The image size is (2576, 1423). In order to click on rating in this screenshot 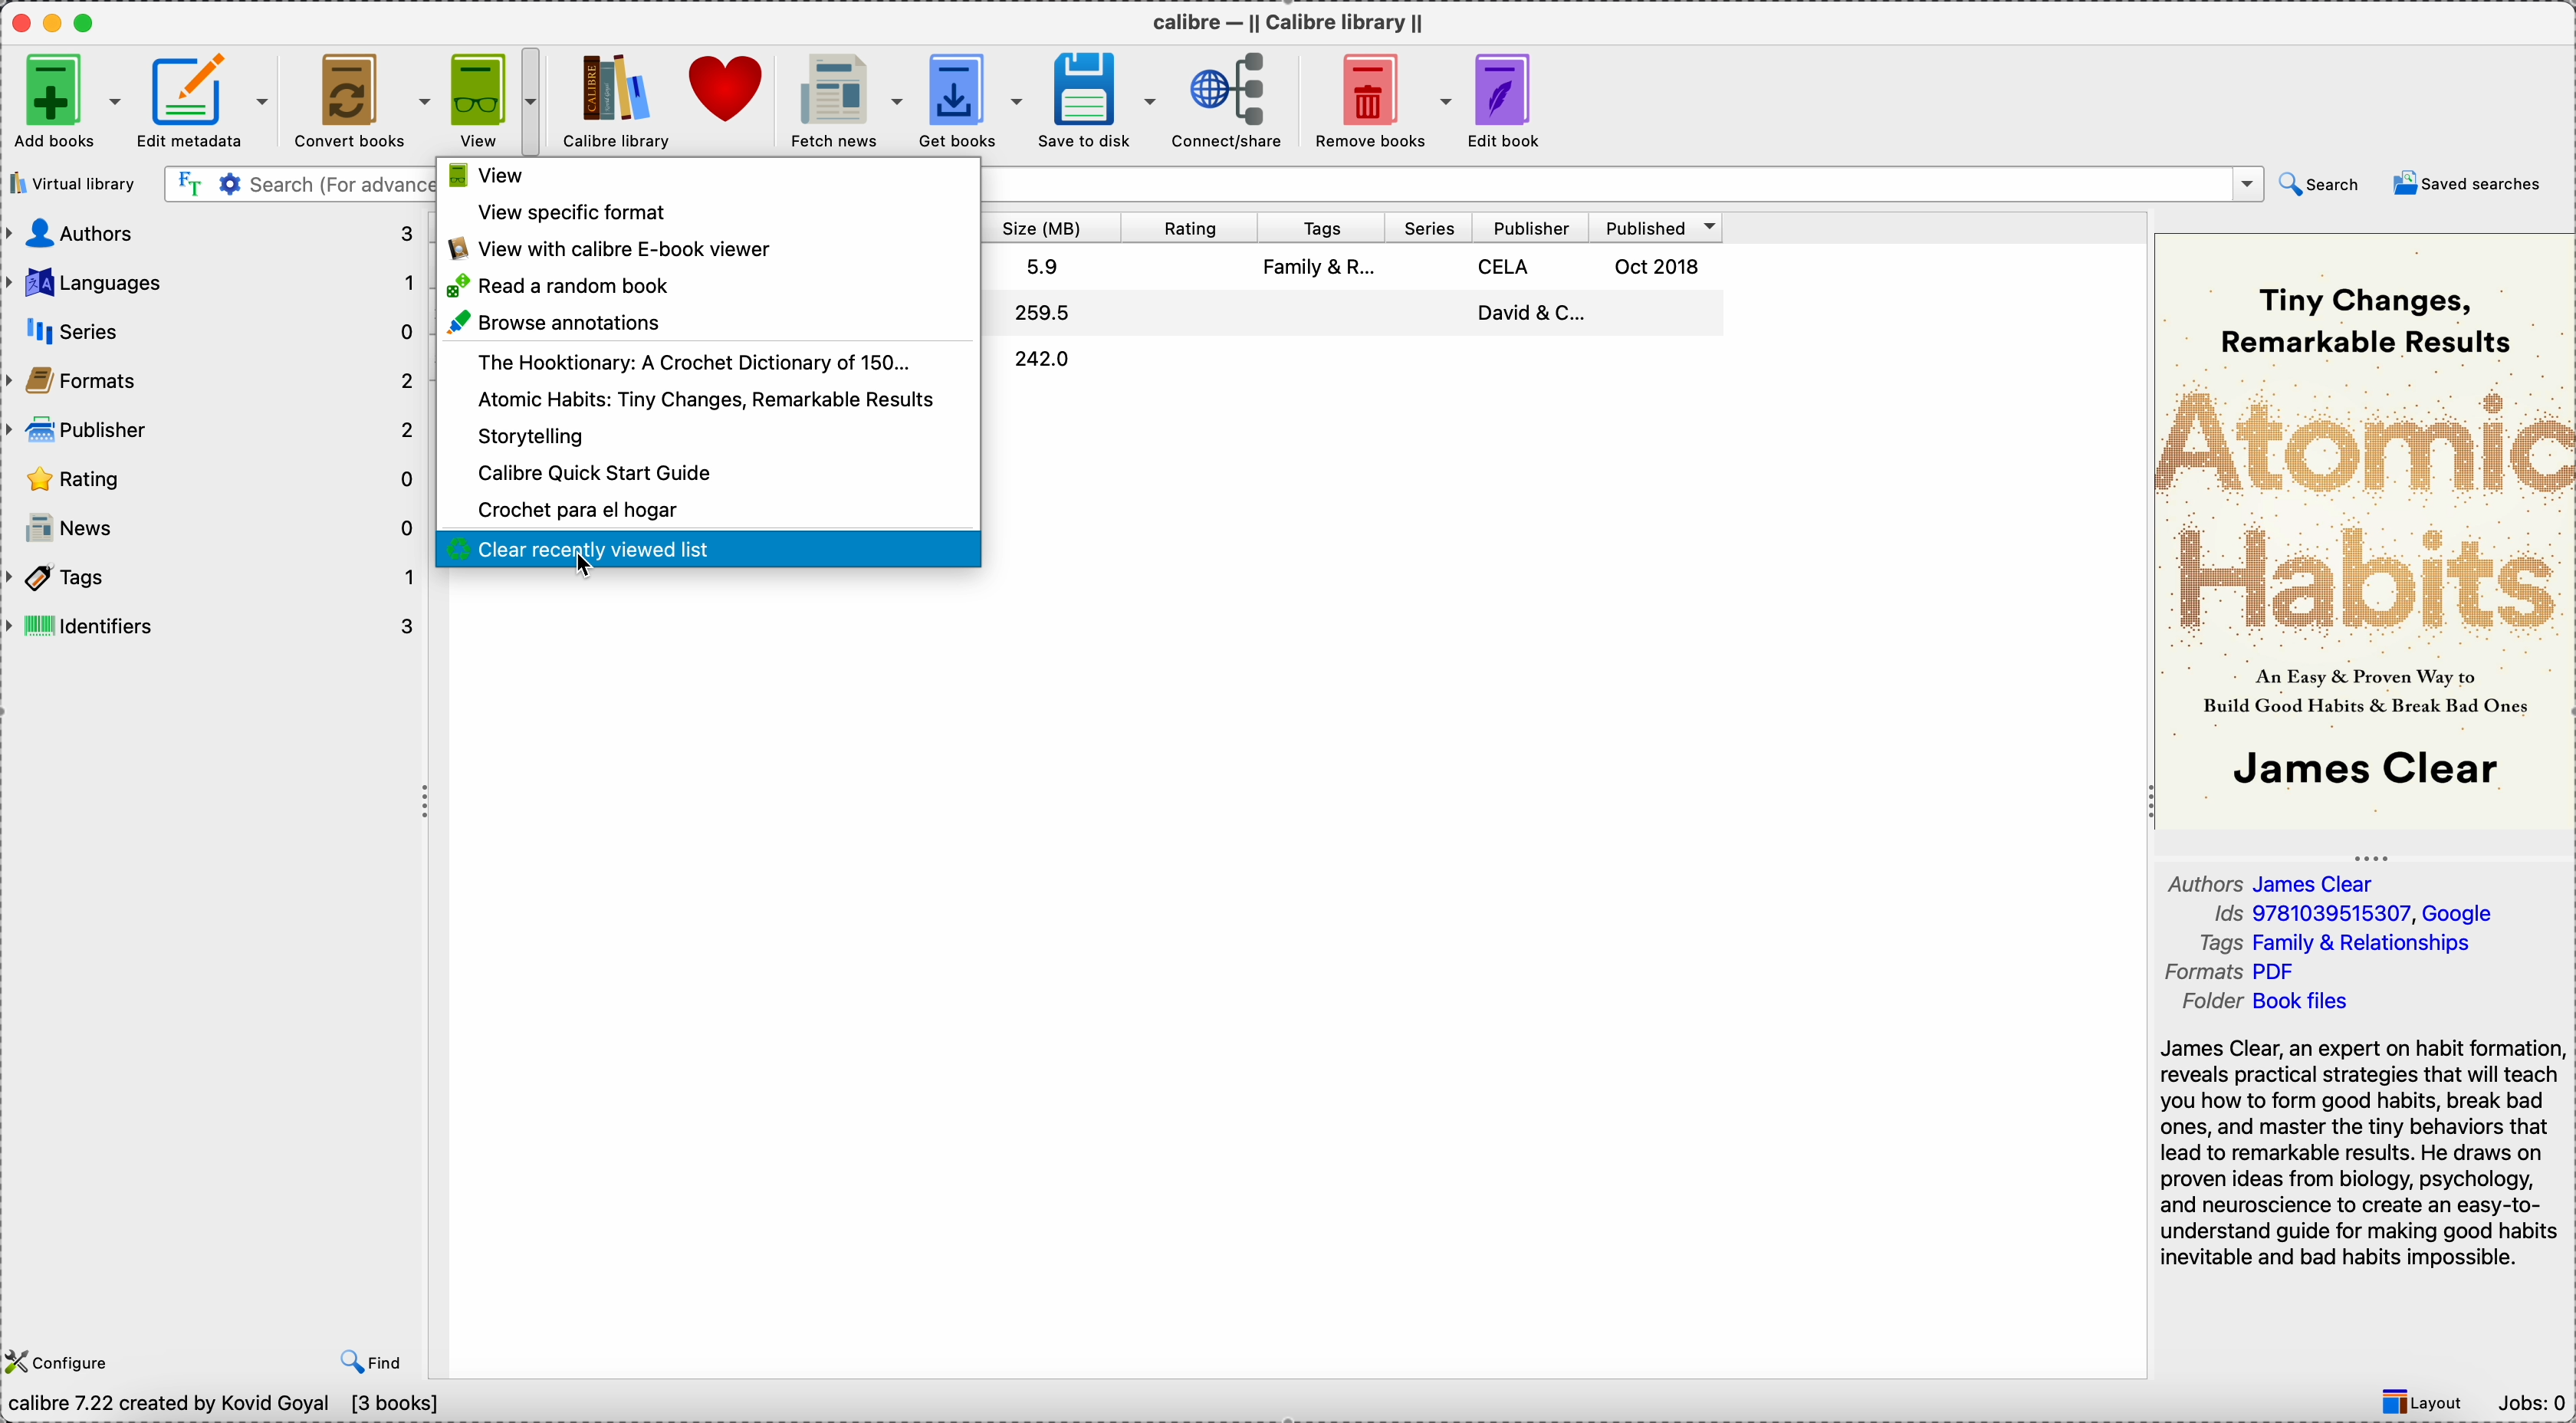, I will do `click(211, 476)`.